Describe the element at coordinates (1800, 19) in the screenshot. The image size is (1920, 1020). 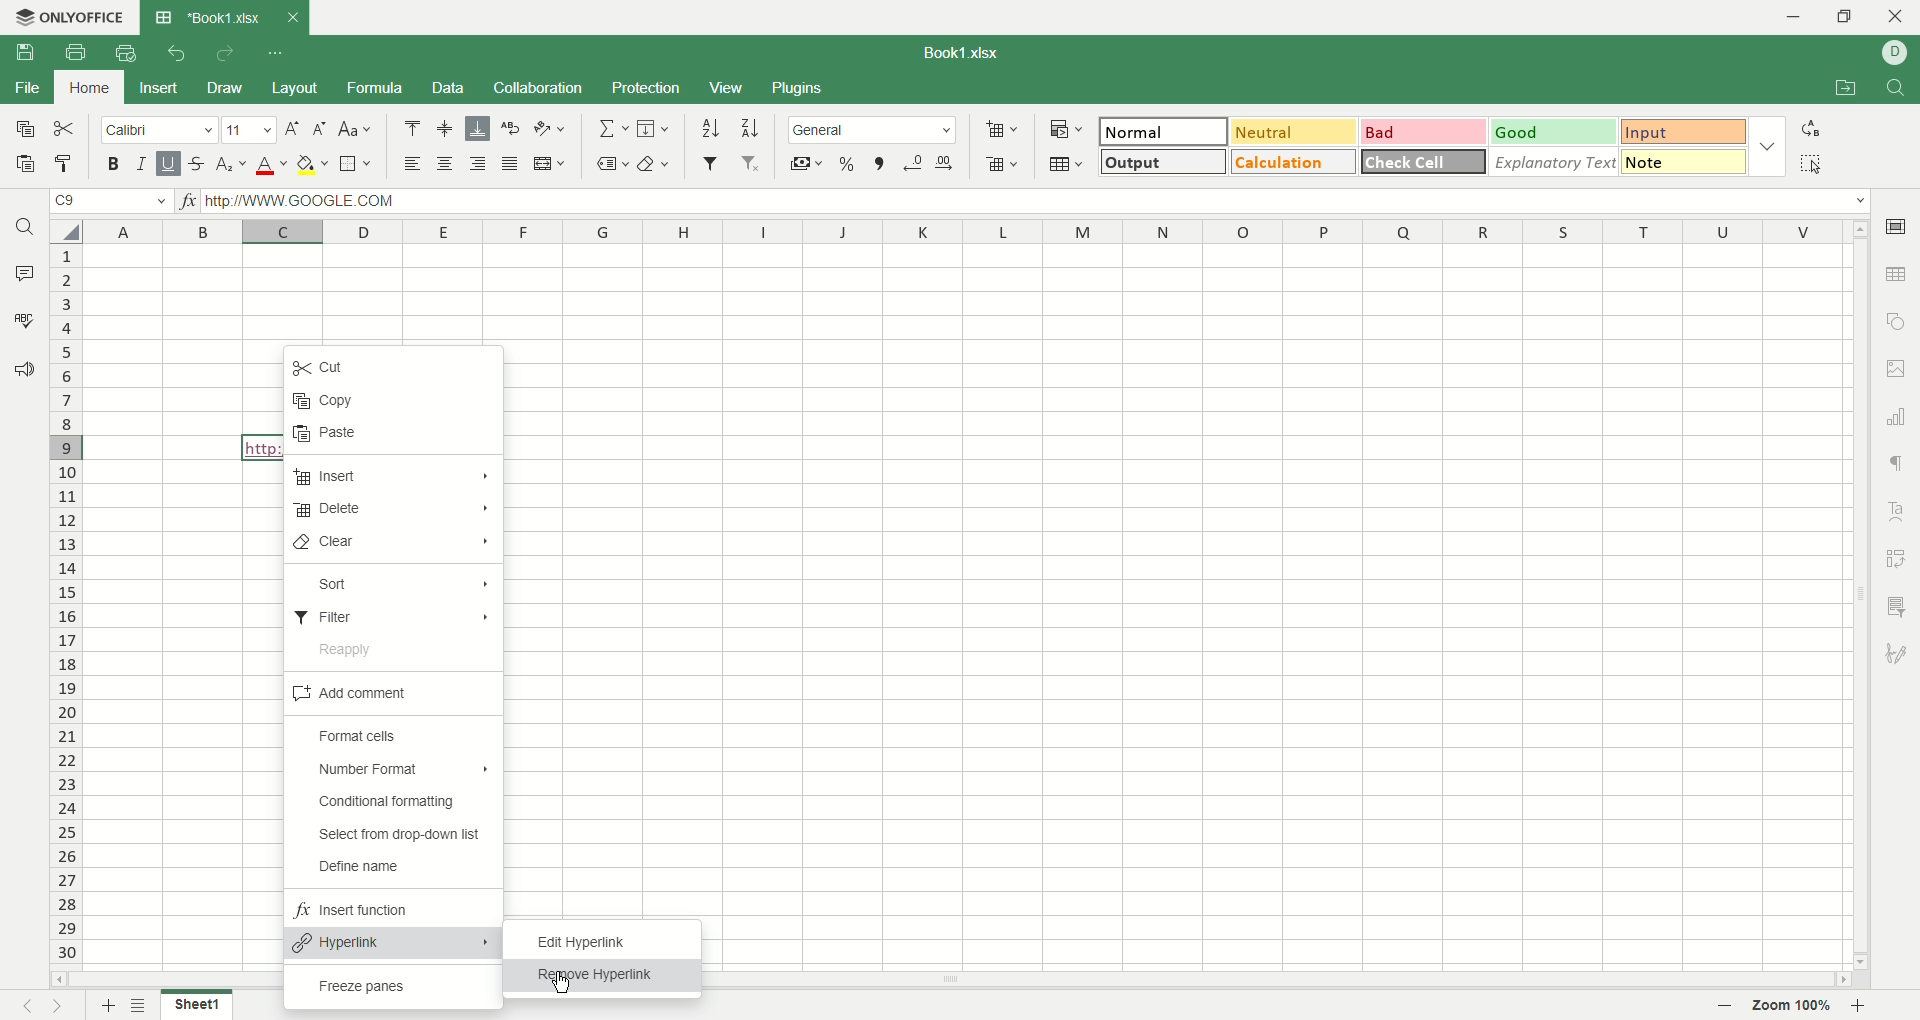
I see `minimize` at that location.